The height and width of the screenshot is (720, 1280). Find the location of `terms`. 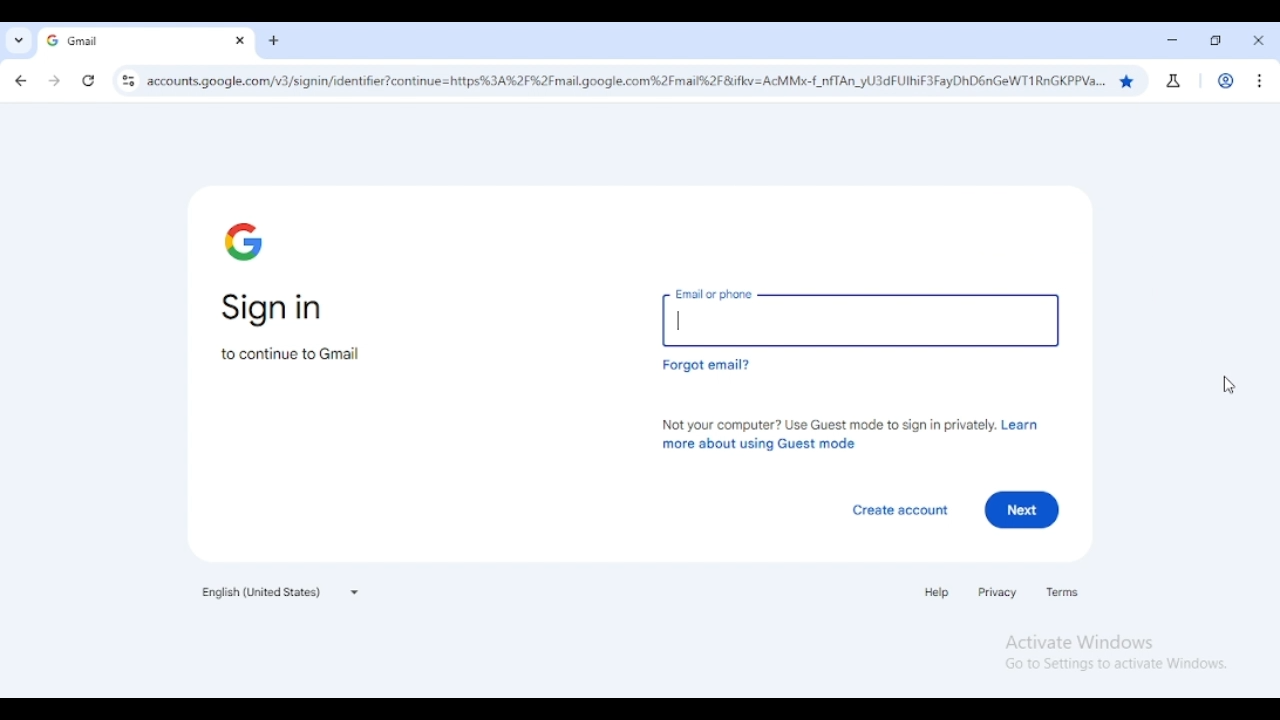

terms is located at coordinates (1062, 592).